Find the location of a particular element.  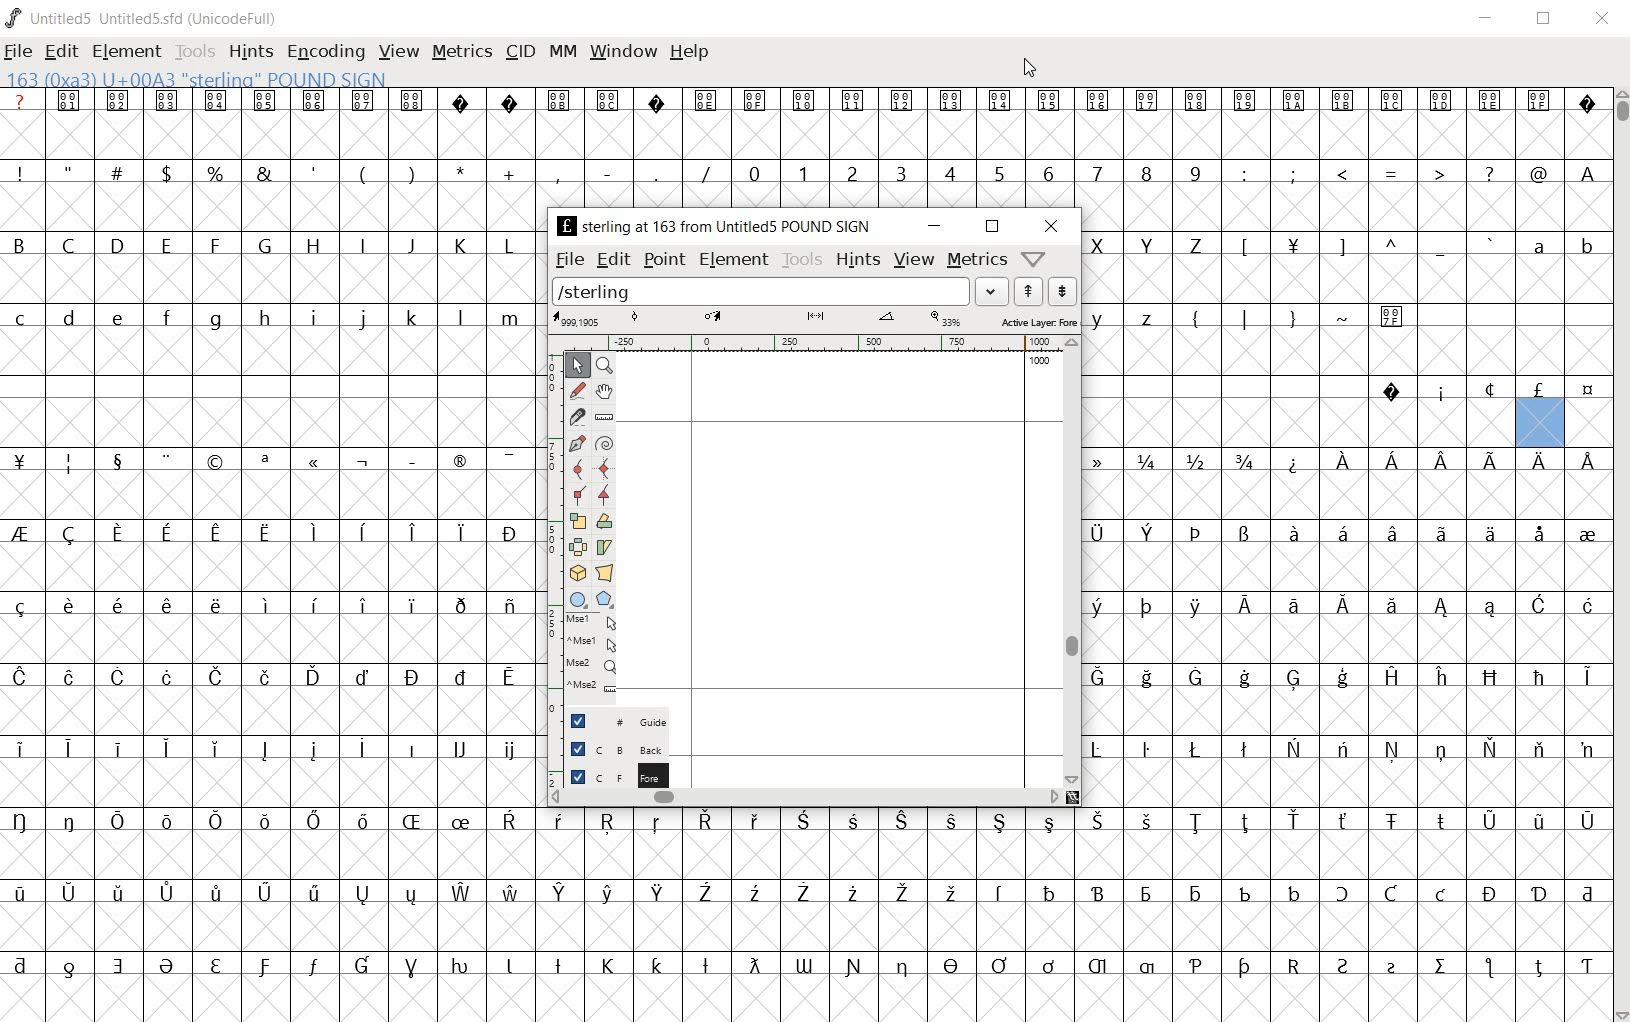

minimize is located at coordinates (933, 226).